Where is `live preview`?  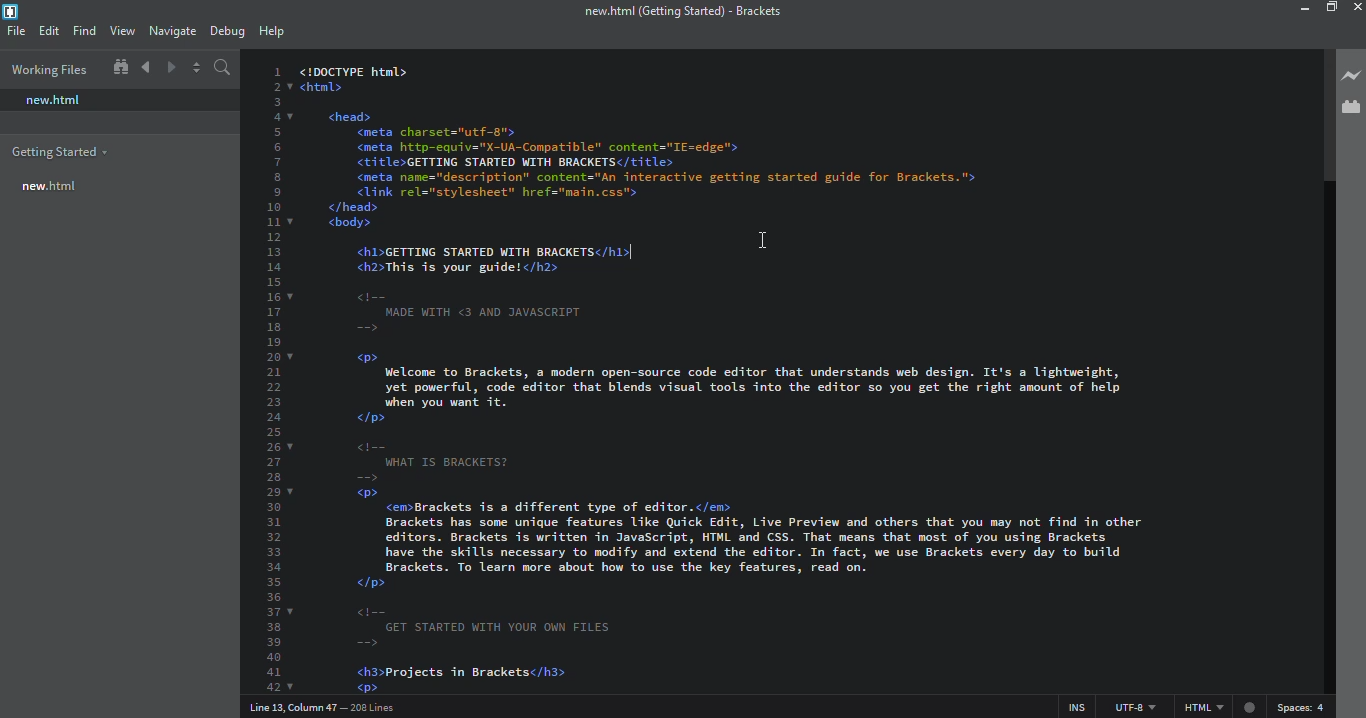
live preview is located at coordinates (1351, 75).